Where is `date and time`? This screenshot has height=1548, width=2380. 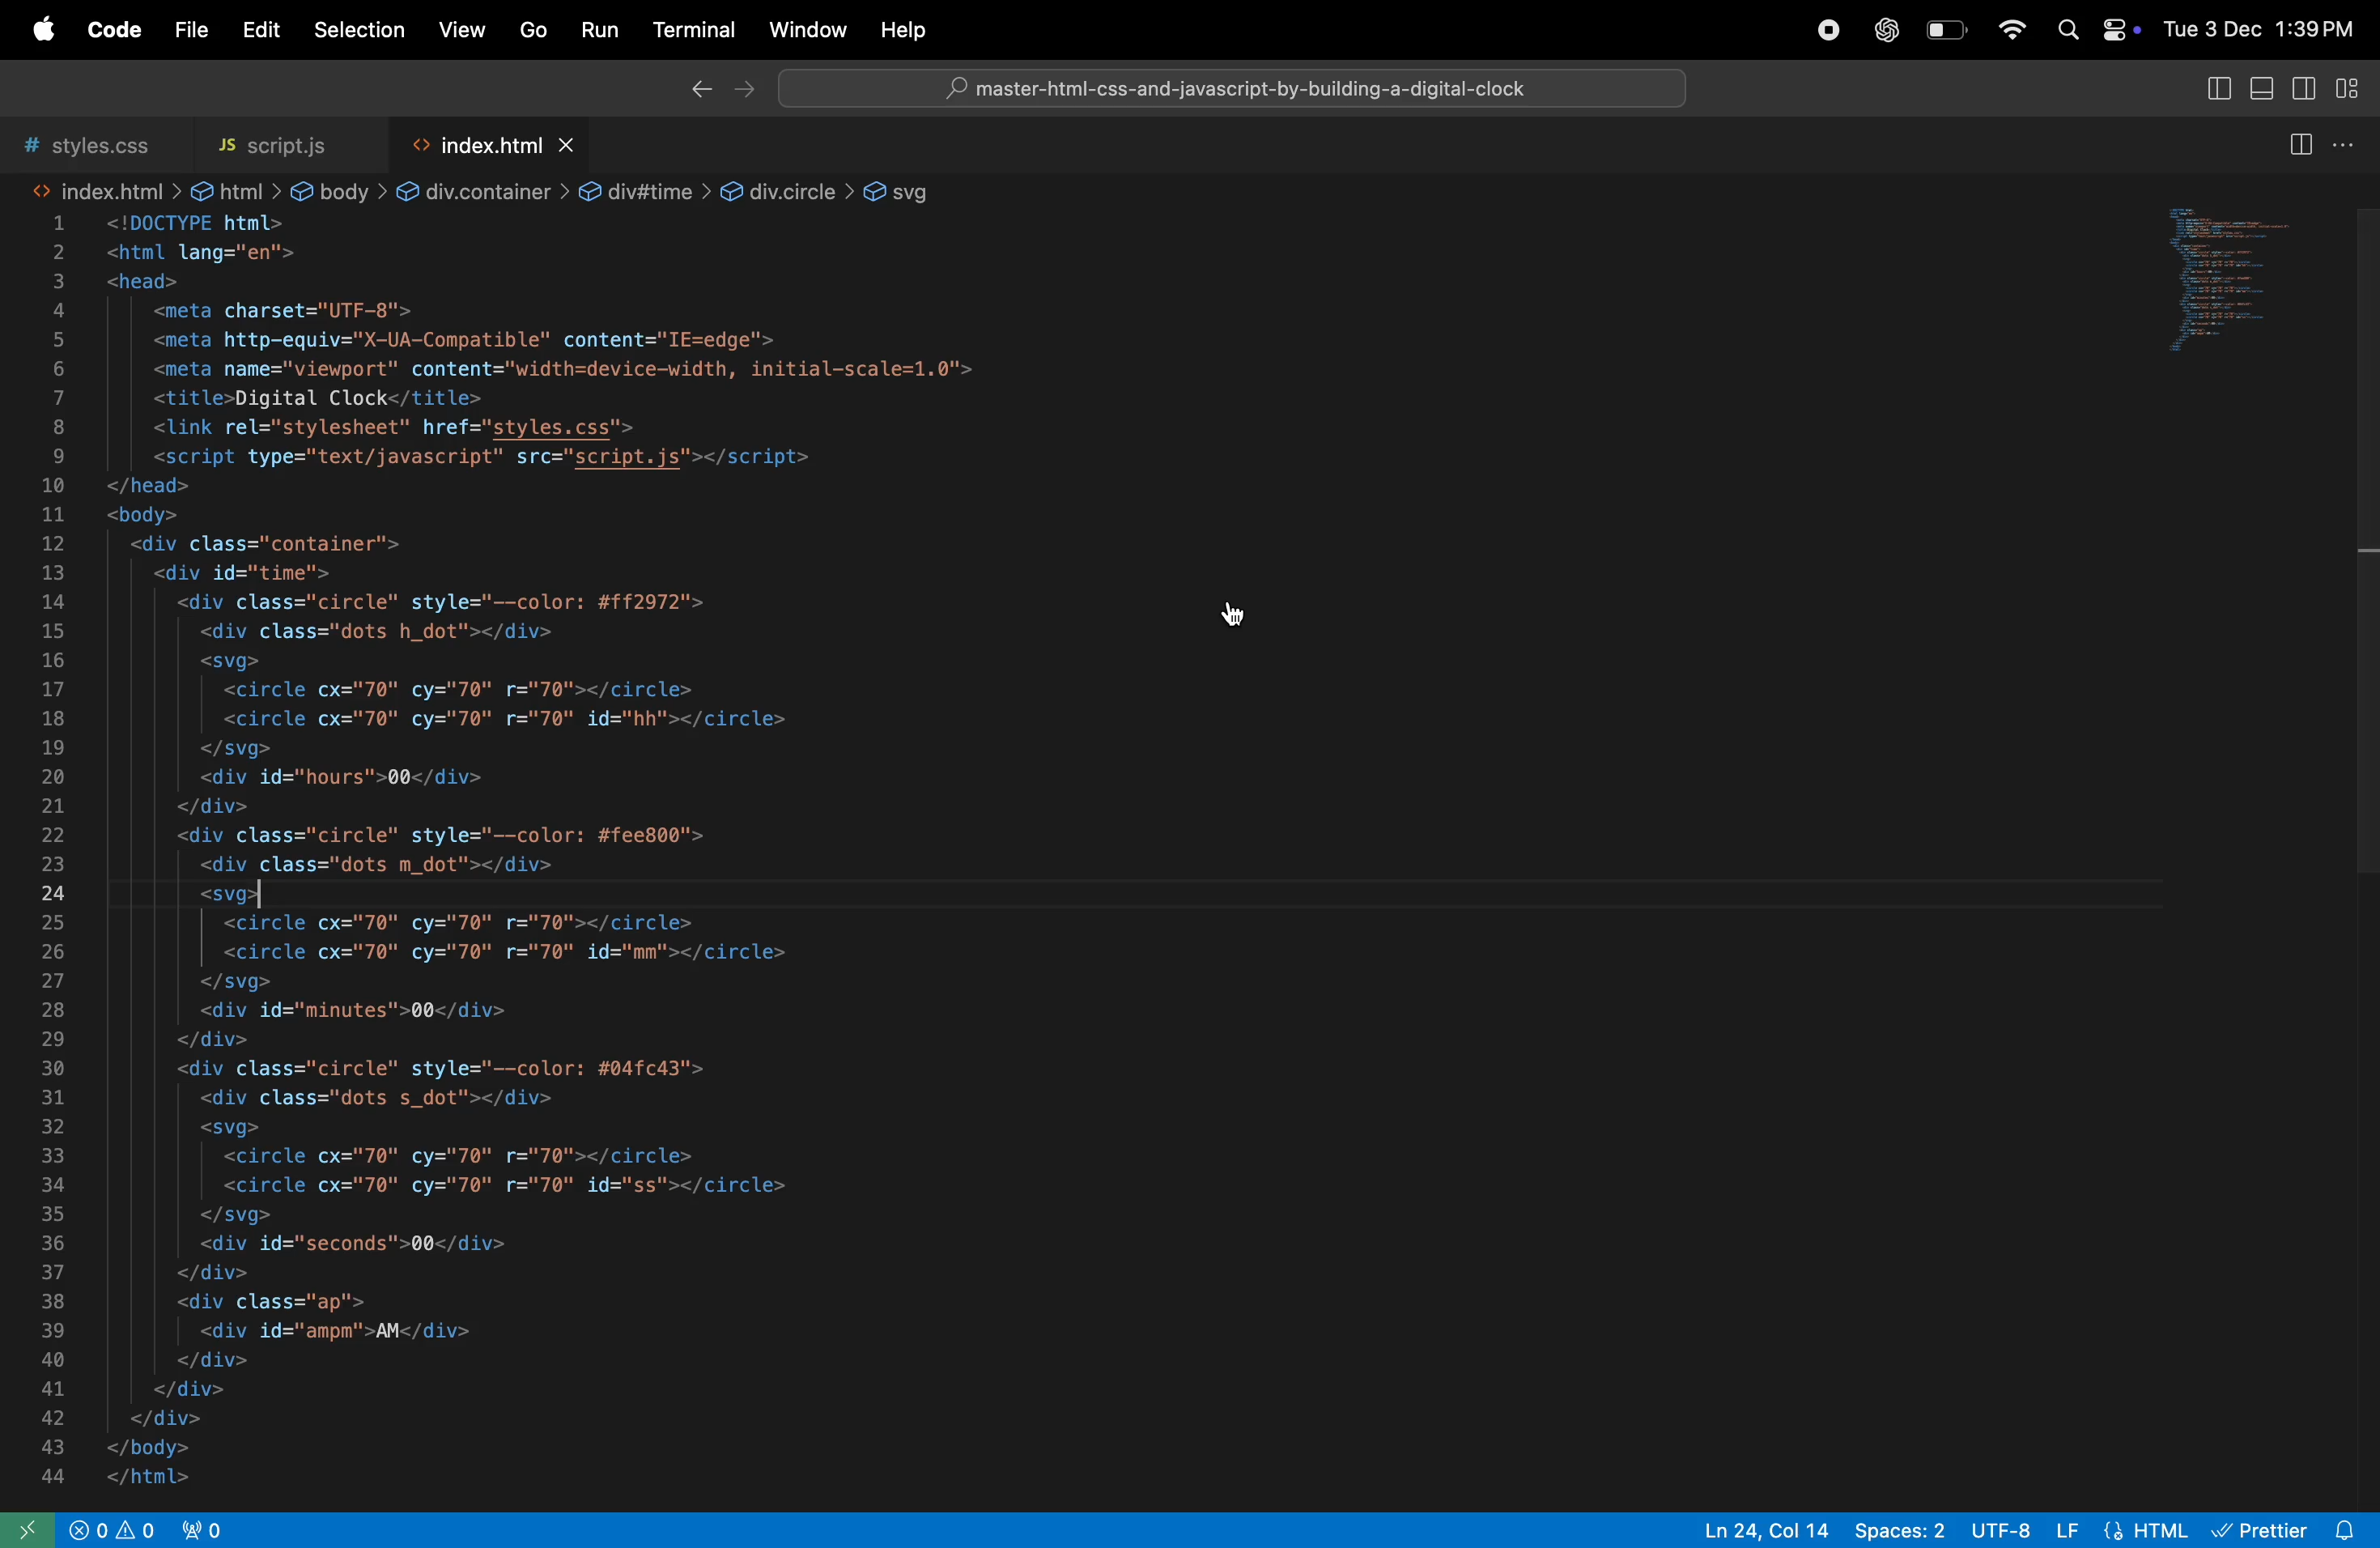 date and time is located at coordinates (2264, 30).